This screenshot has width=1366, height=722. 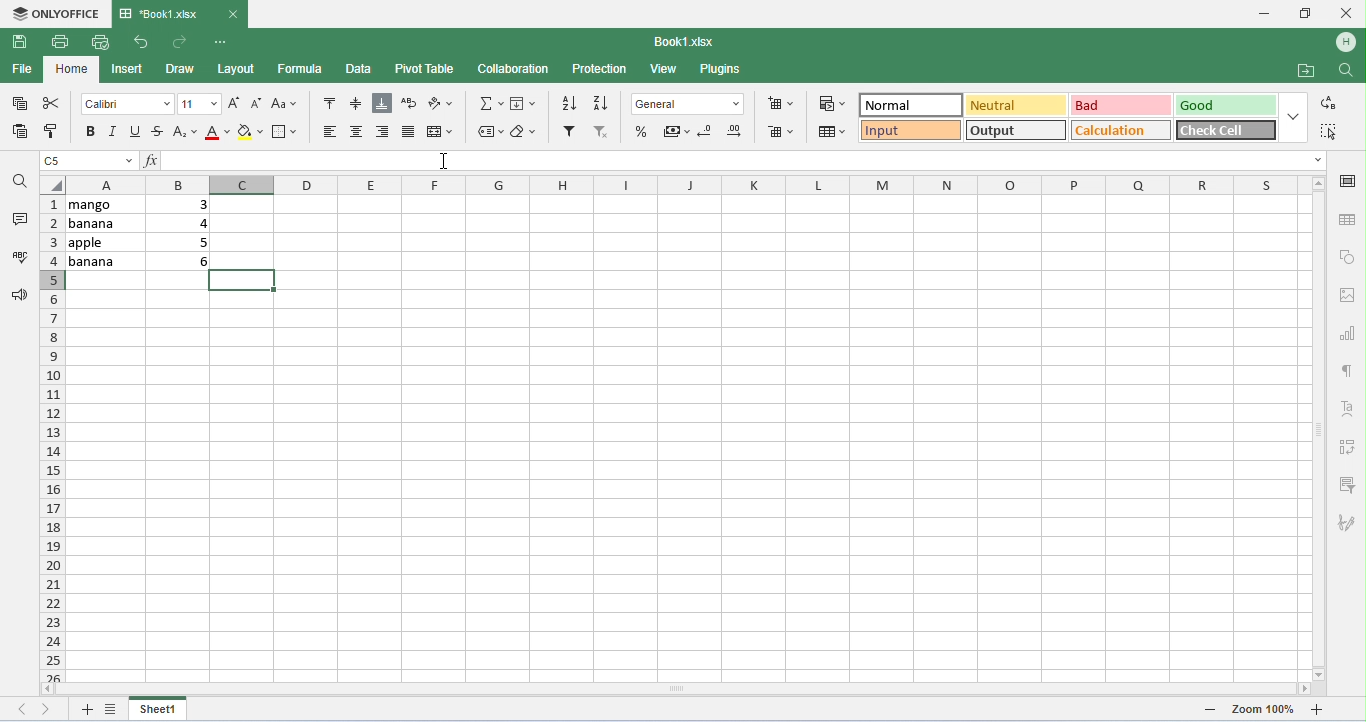 I want to click on apple, so click(x=105, y=242).